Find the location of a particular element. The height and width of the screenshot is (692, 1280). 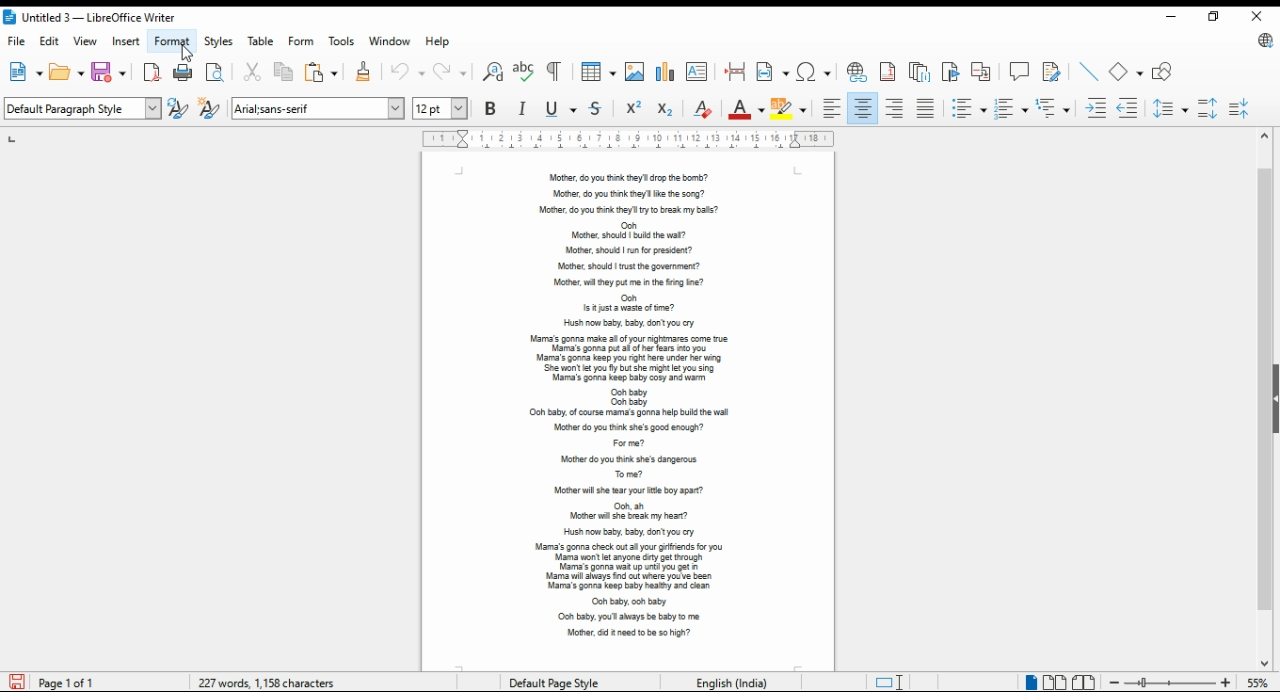

styles is located at coordinates (221, 41).